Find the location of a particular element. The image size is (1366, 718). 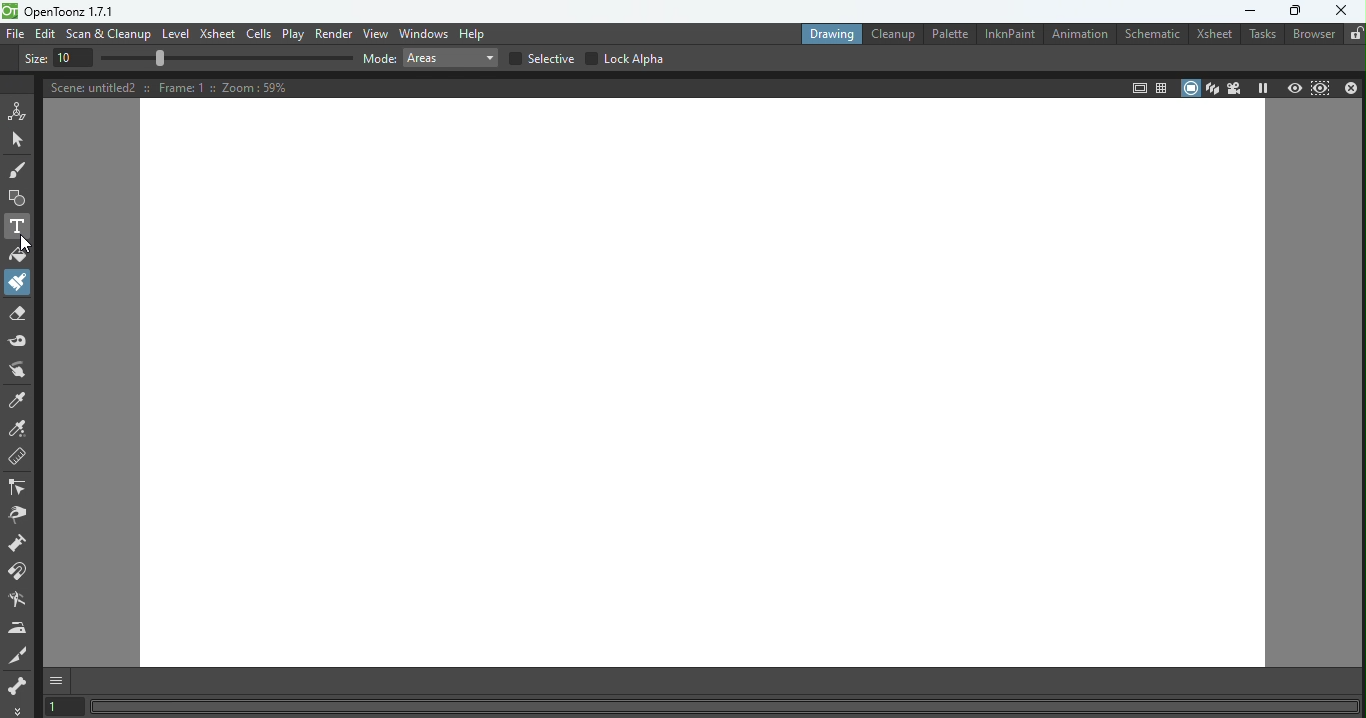

Finger tool is located at coordinates (21, 371).